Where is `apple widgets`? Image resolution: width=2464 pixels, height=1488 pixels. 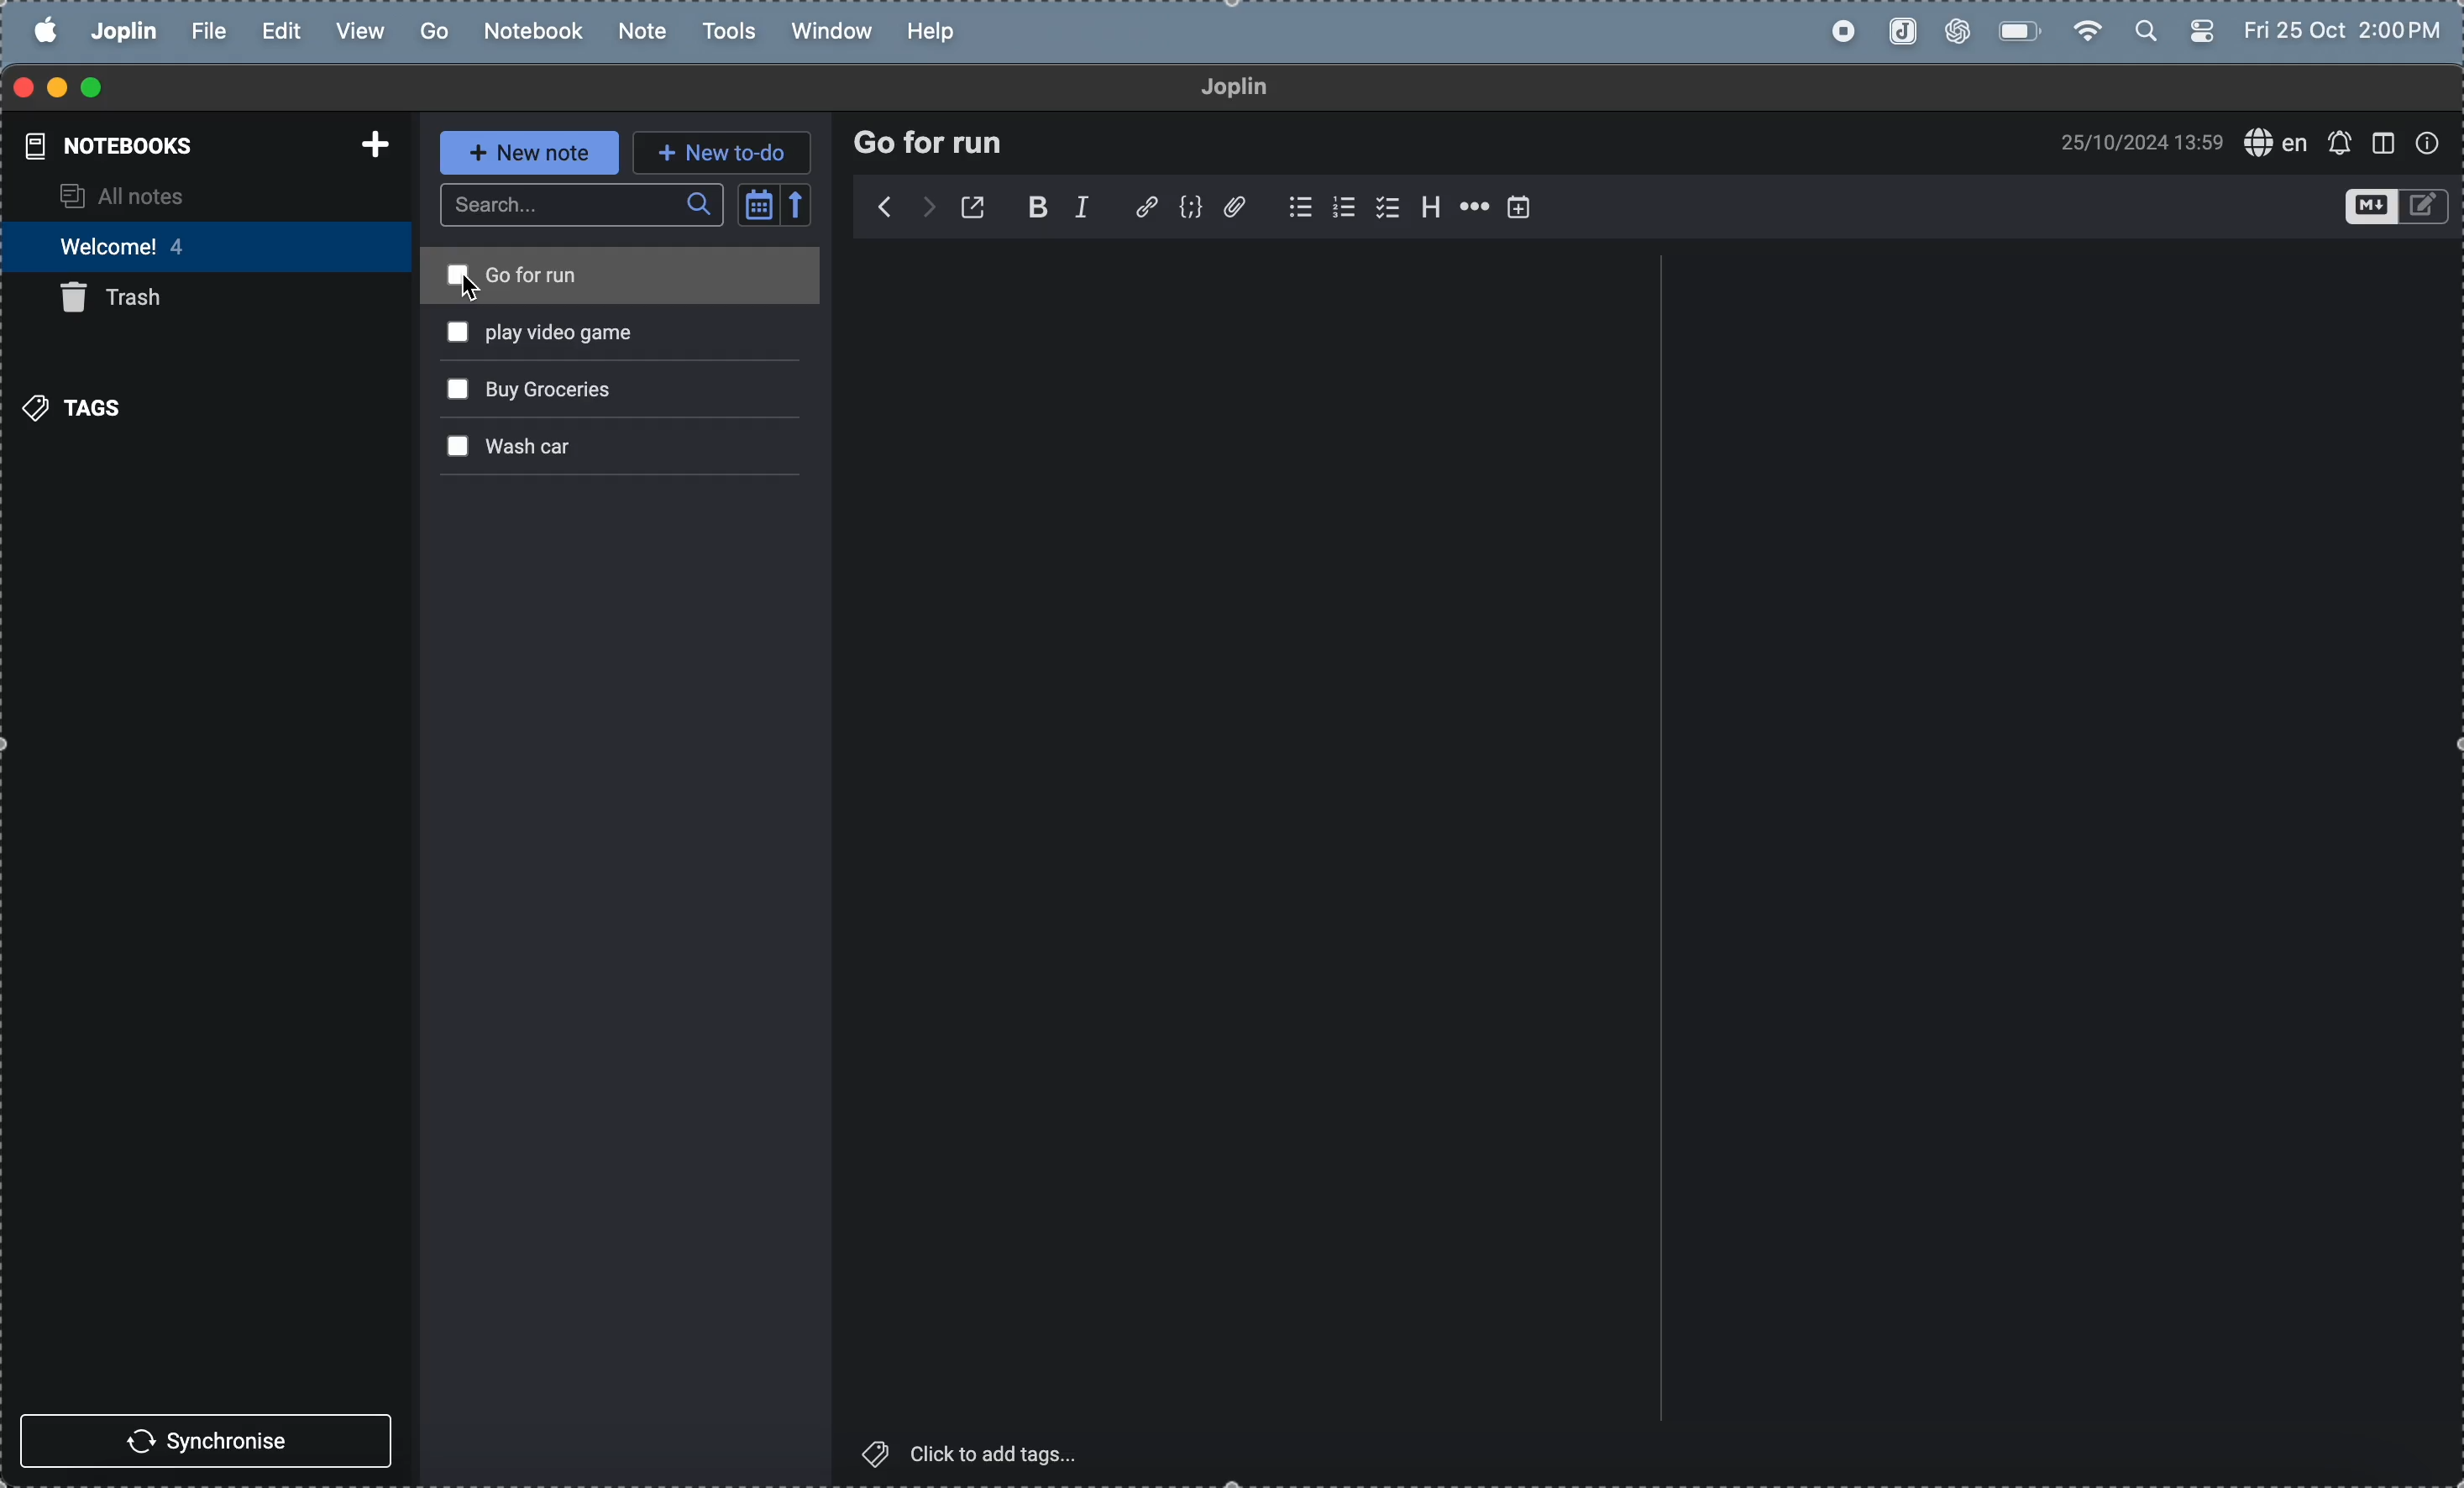 apple widgets is located at coordinates (2180, 29).